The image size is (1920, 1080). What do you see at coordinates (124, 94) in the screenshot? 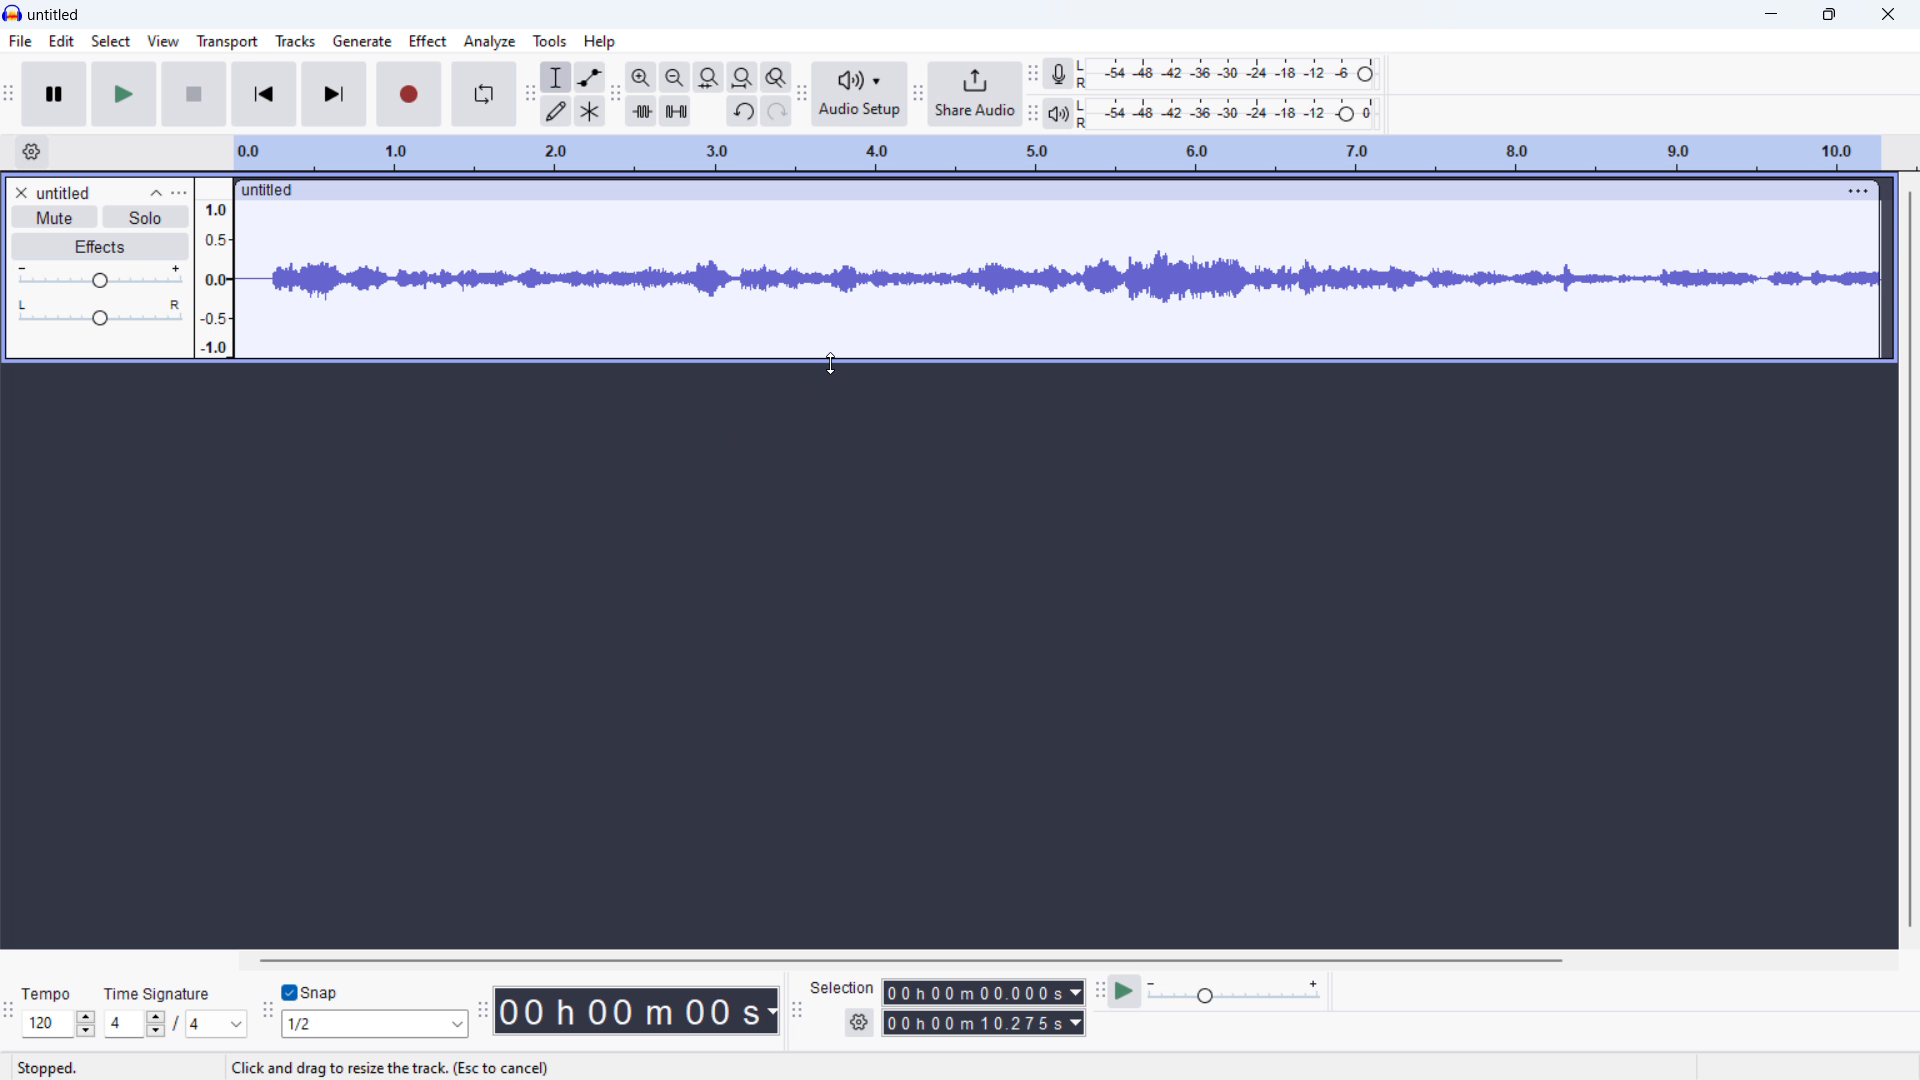
I see `play` at bounding box center [124, 94].